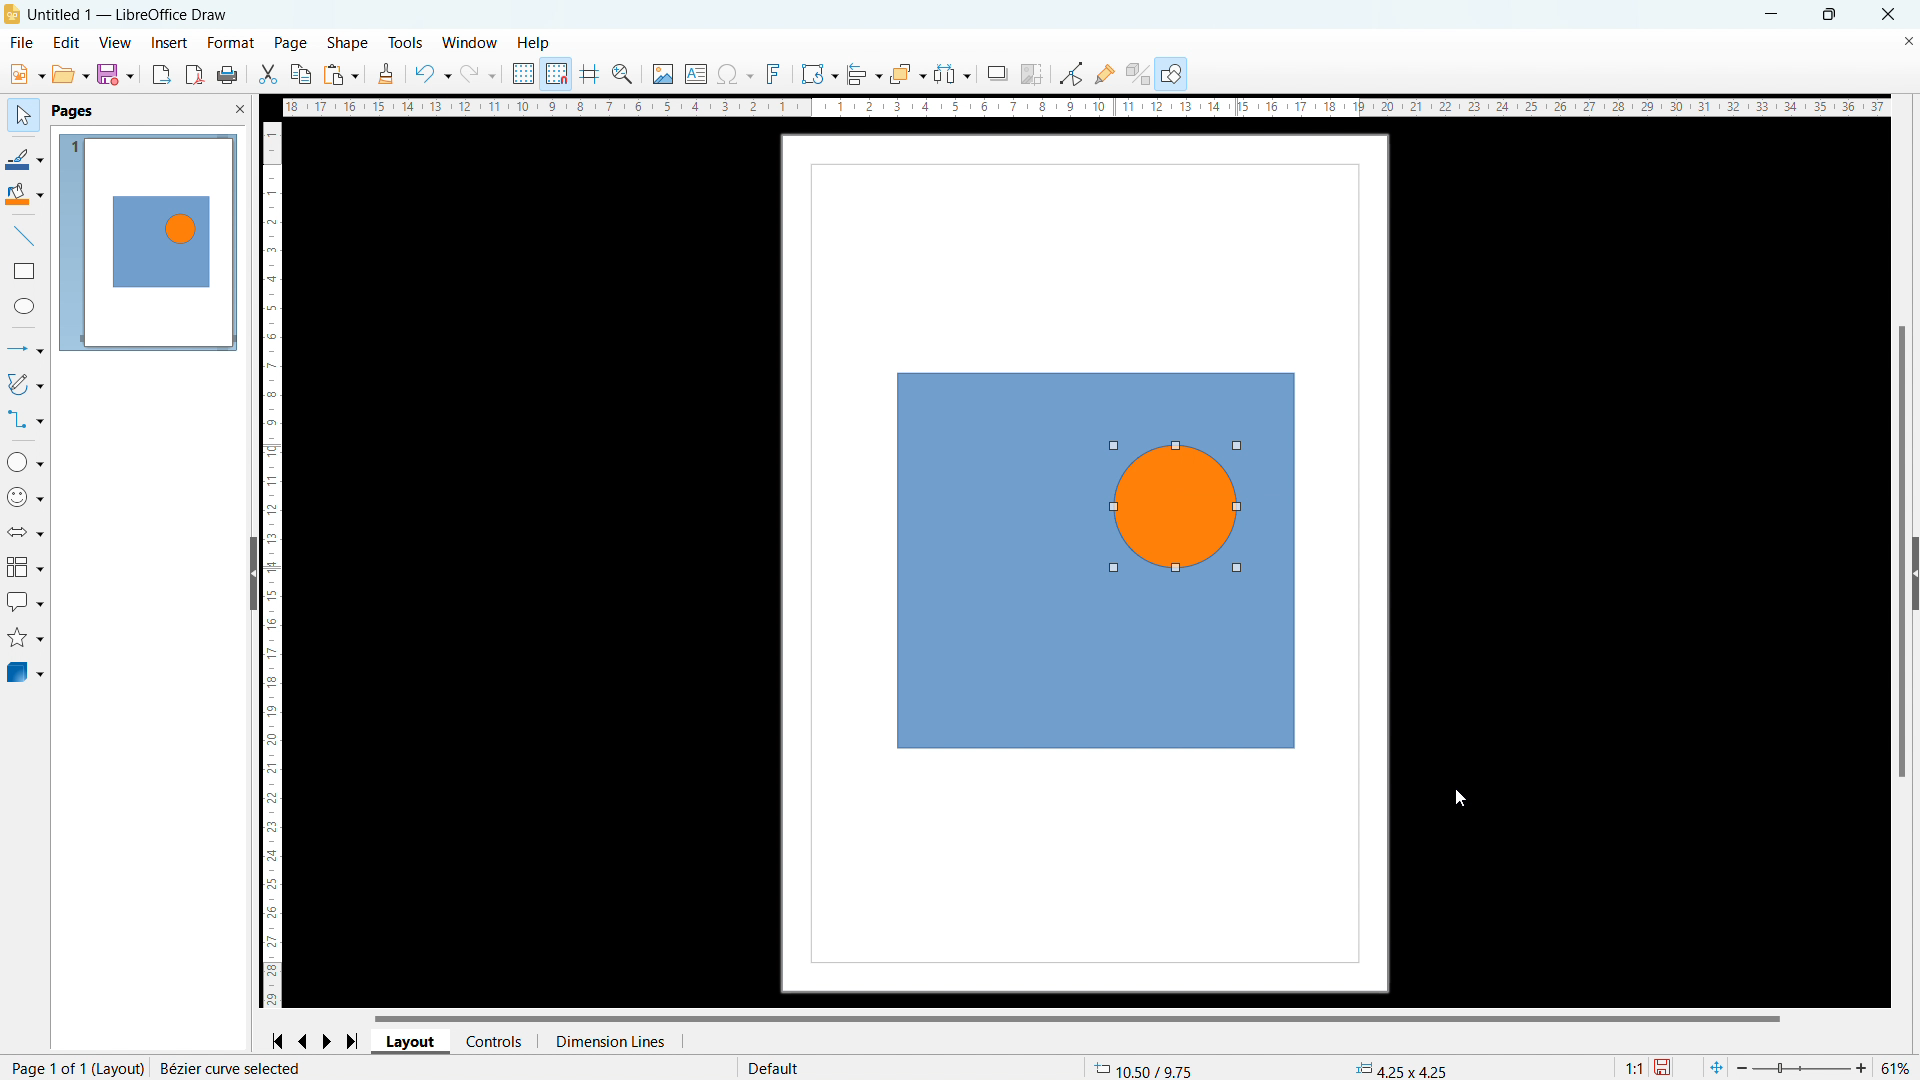 Image resolution: width=1920 pixels, height=1080 pixels. What do you see at coordinates (1830, 15) in the screenshot?
I see `maximize` at bounding box center [1830, 15].